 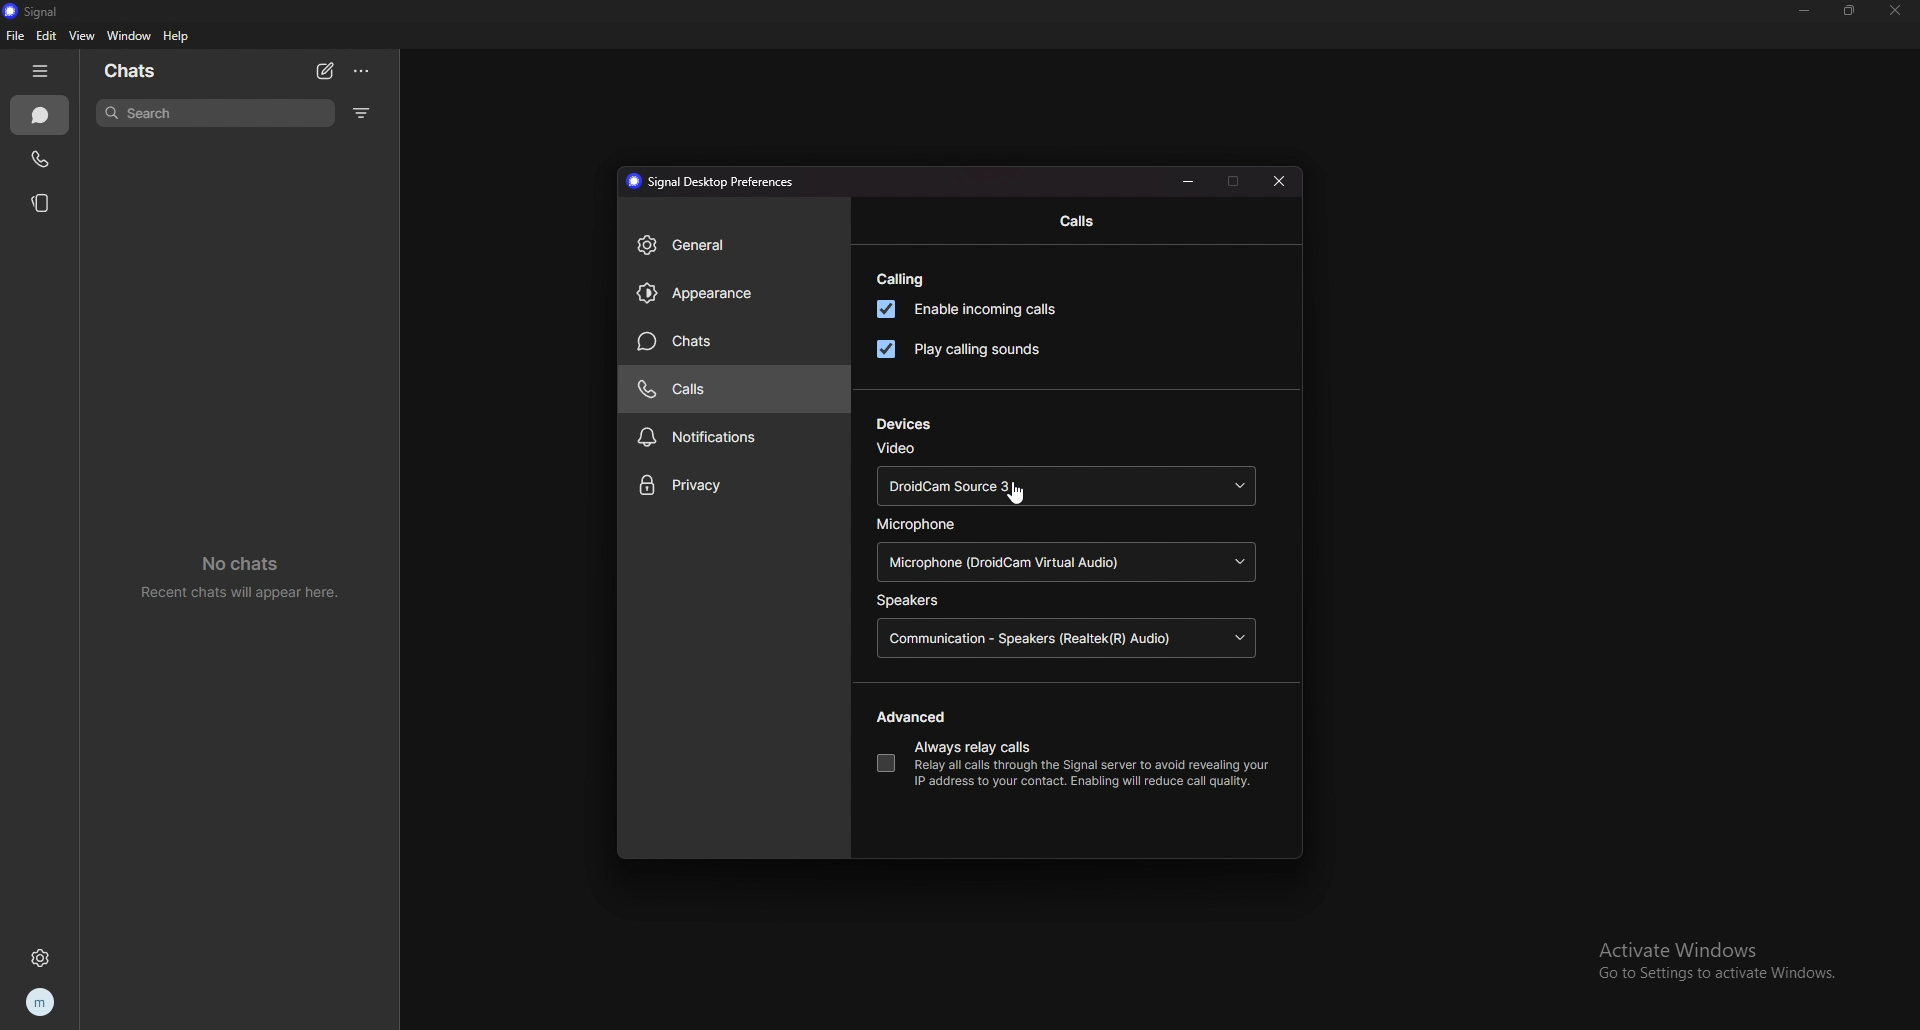 I want to click on stories, so click(x=41, y=202).